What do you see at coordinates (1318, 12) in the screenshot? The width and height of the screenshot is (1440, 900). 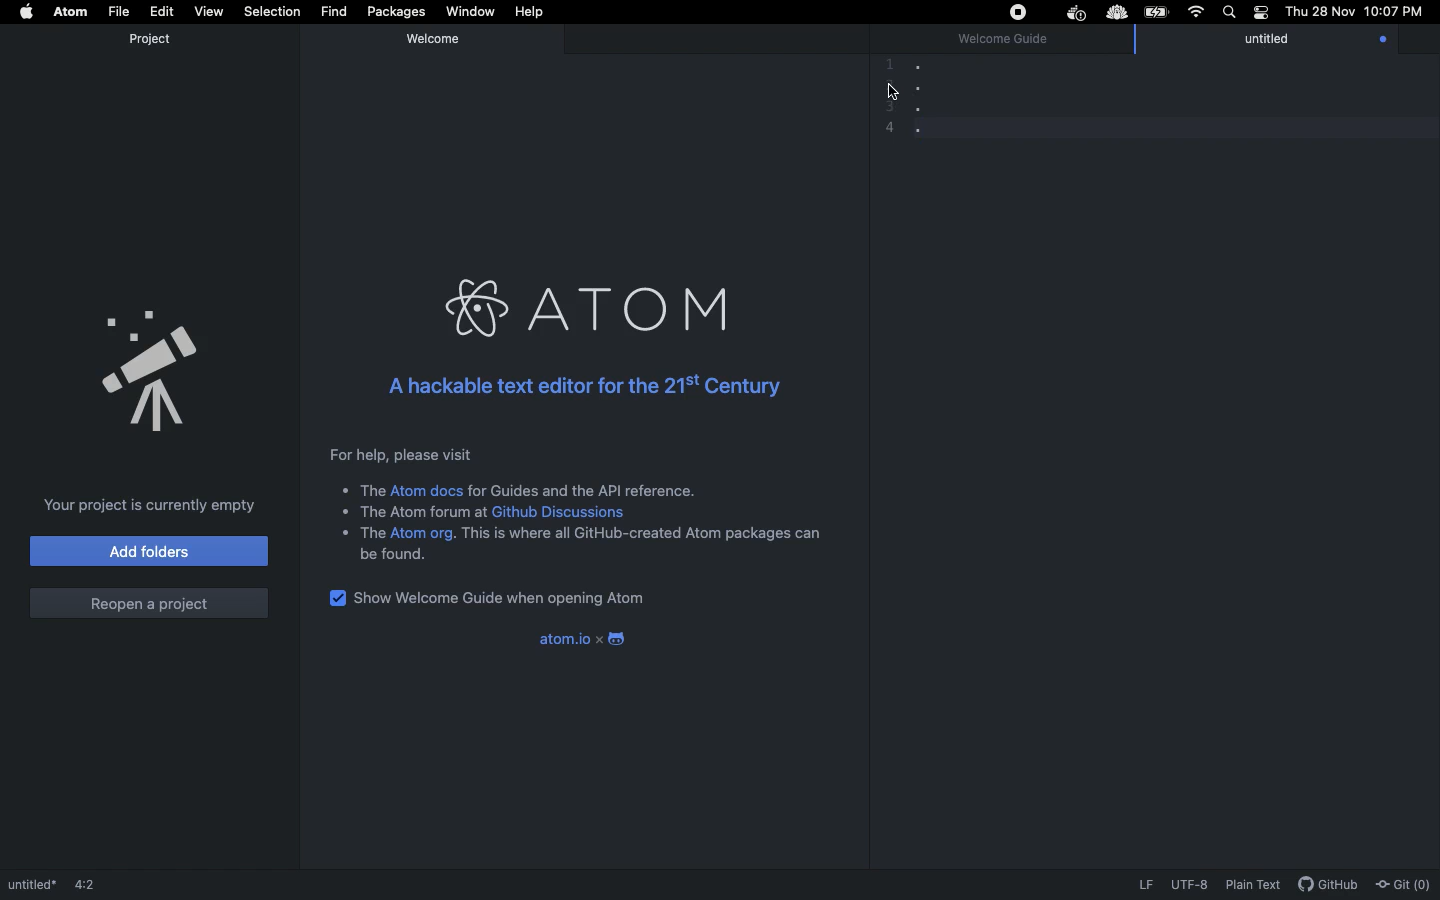 I see `Date` at bounding box center [1318, 12].